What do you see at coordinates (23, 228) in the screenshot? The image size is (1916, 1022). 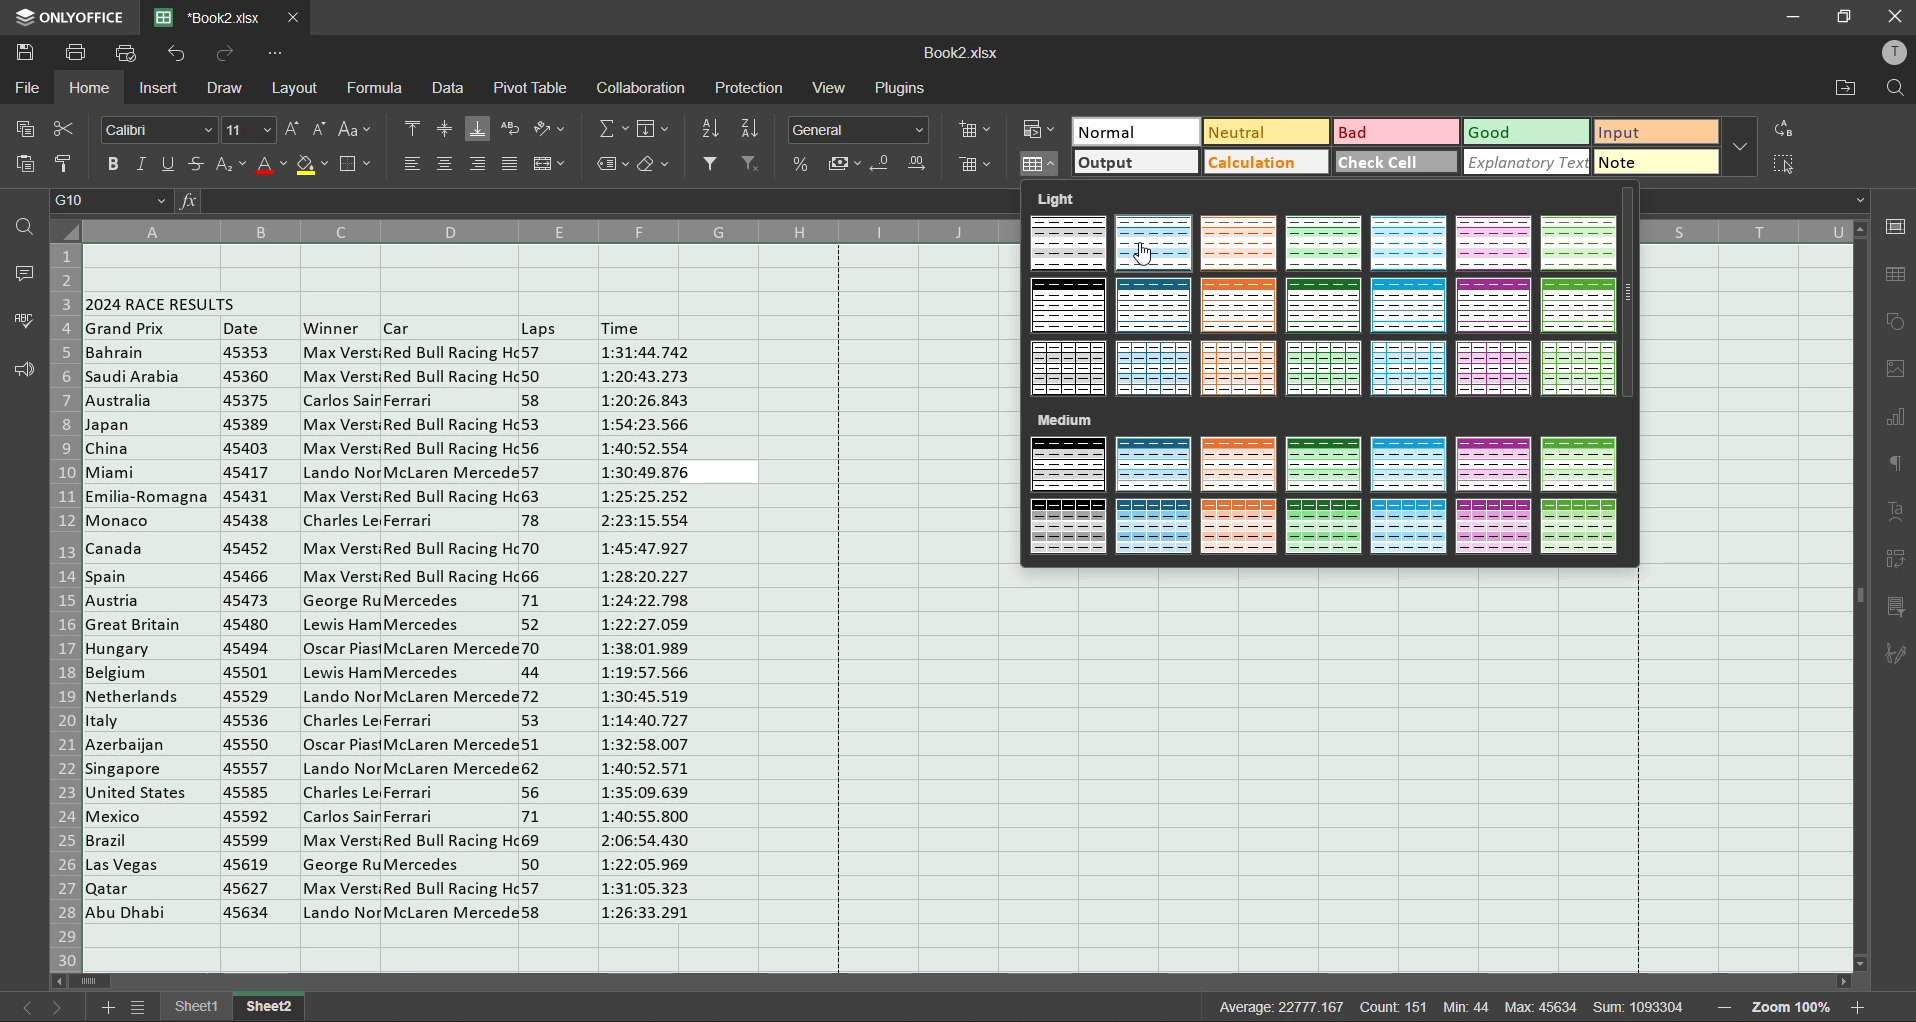 I see `find` at bounding box center [23, 228].